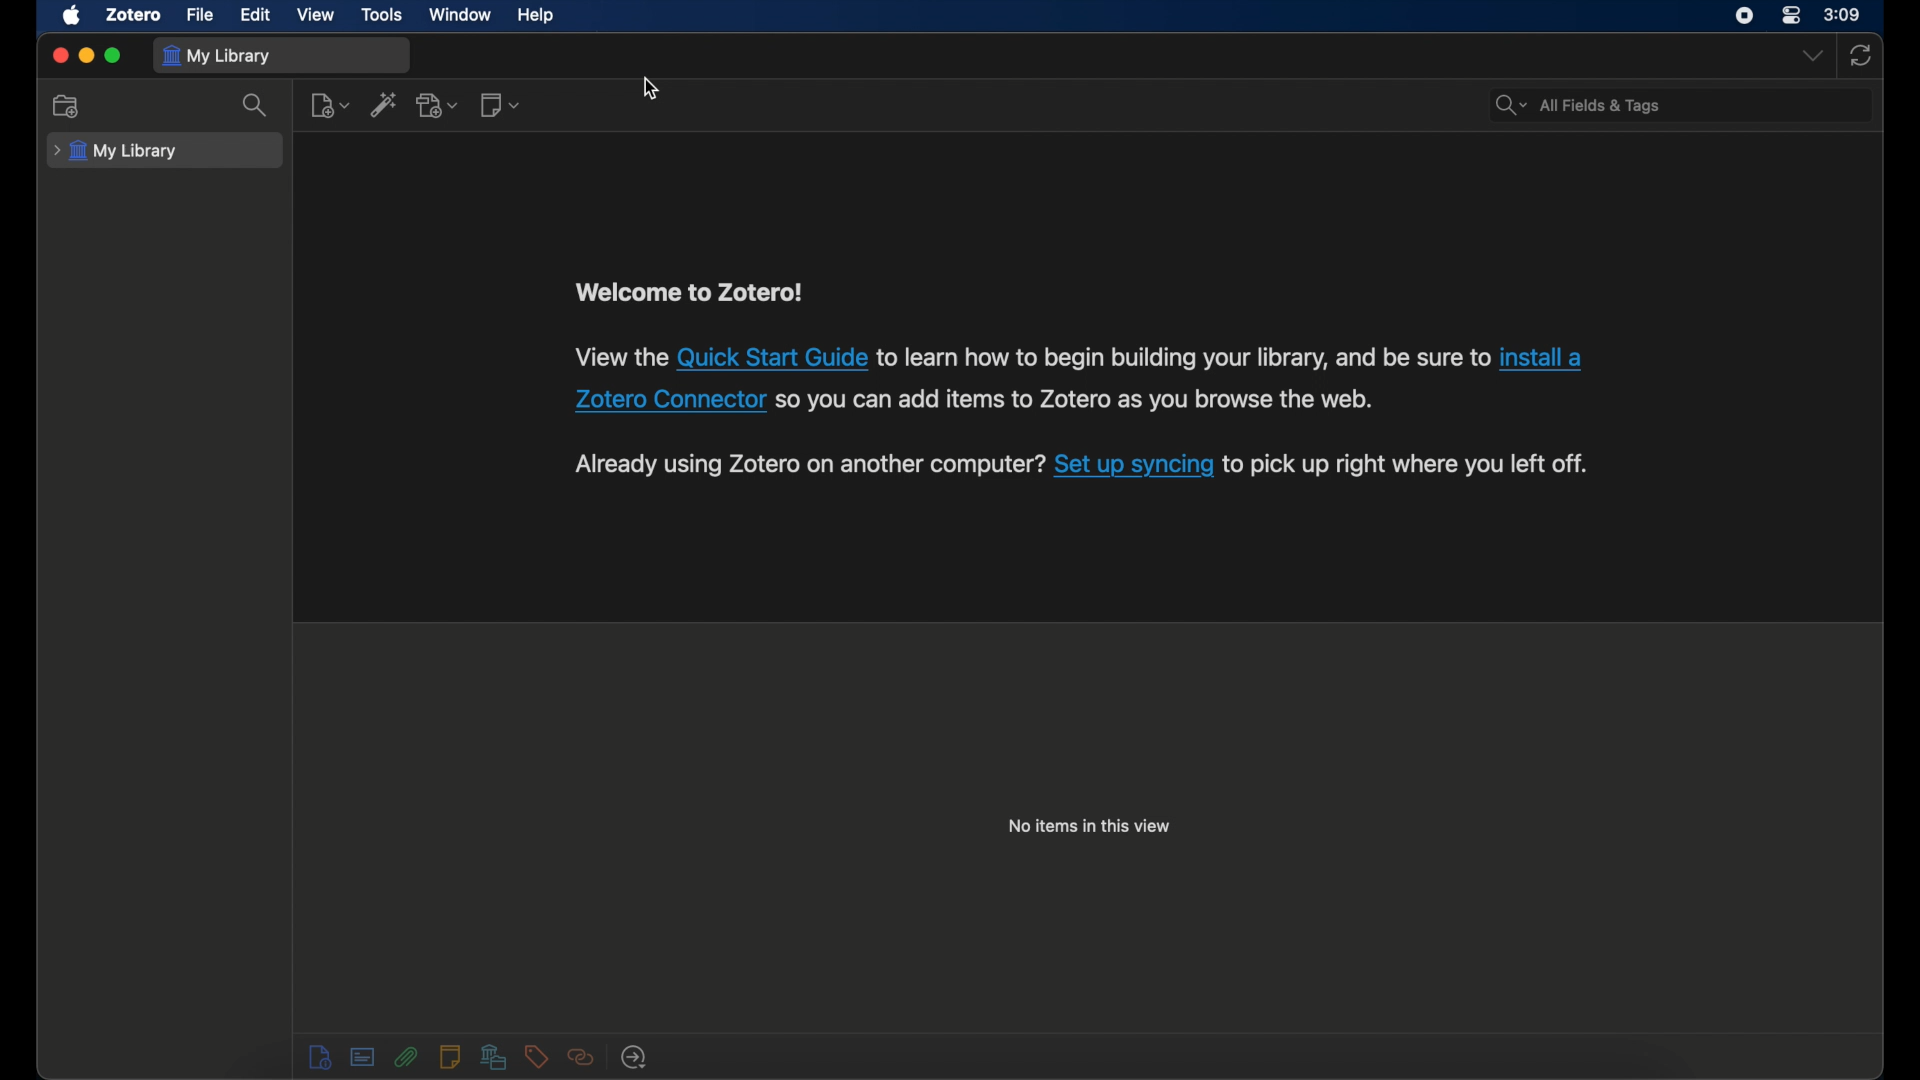  I want to click on video, so click(314, 13).